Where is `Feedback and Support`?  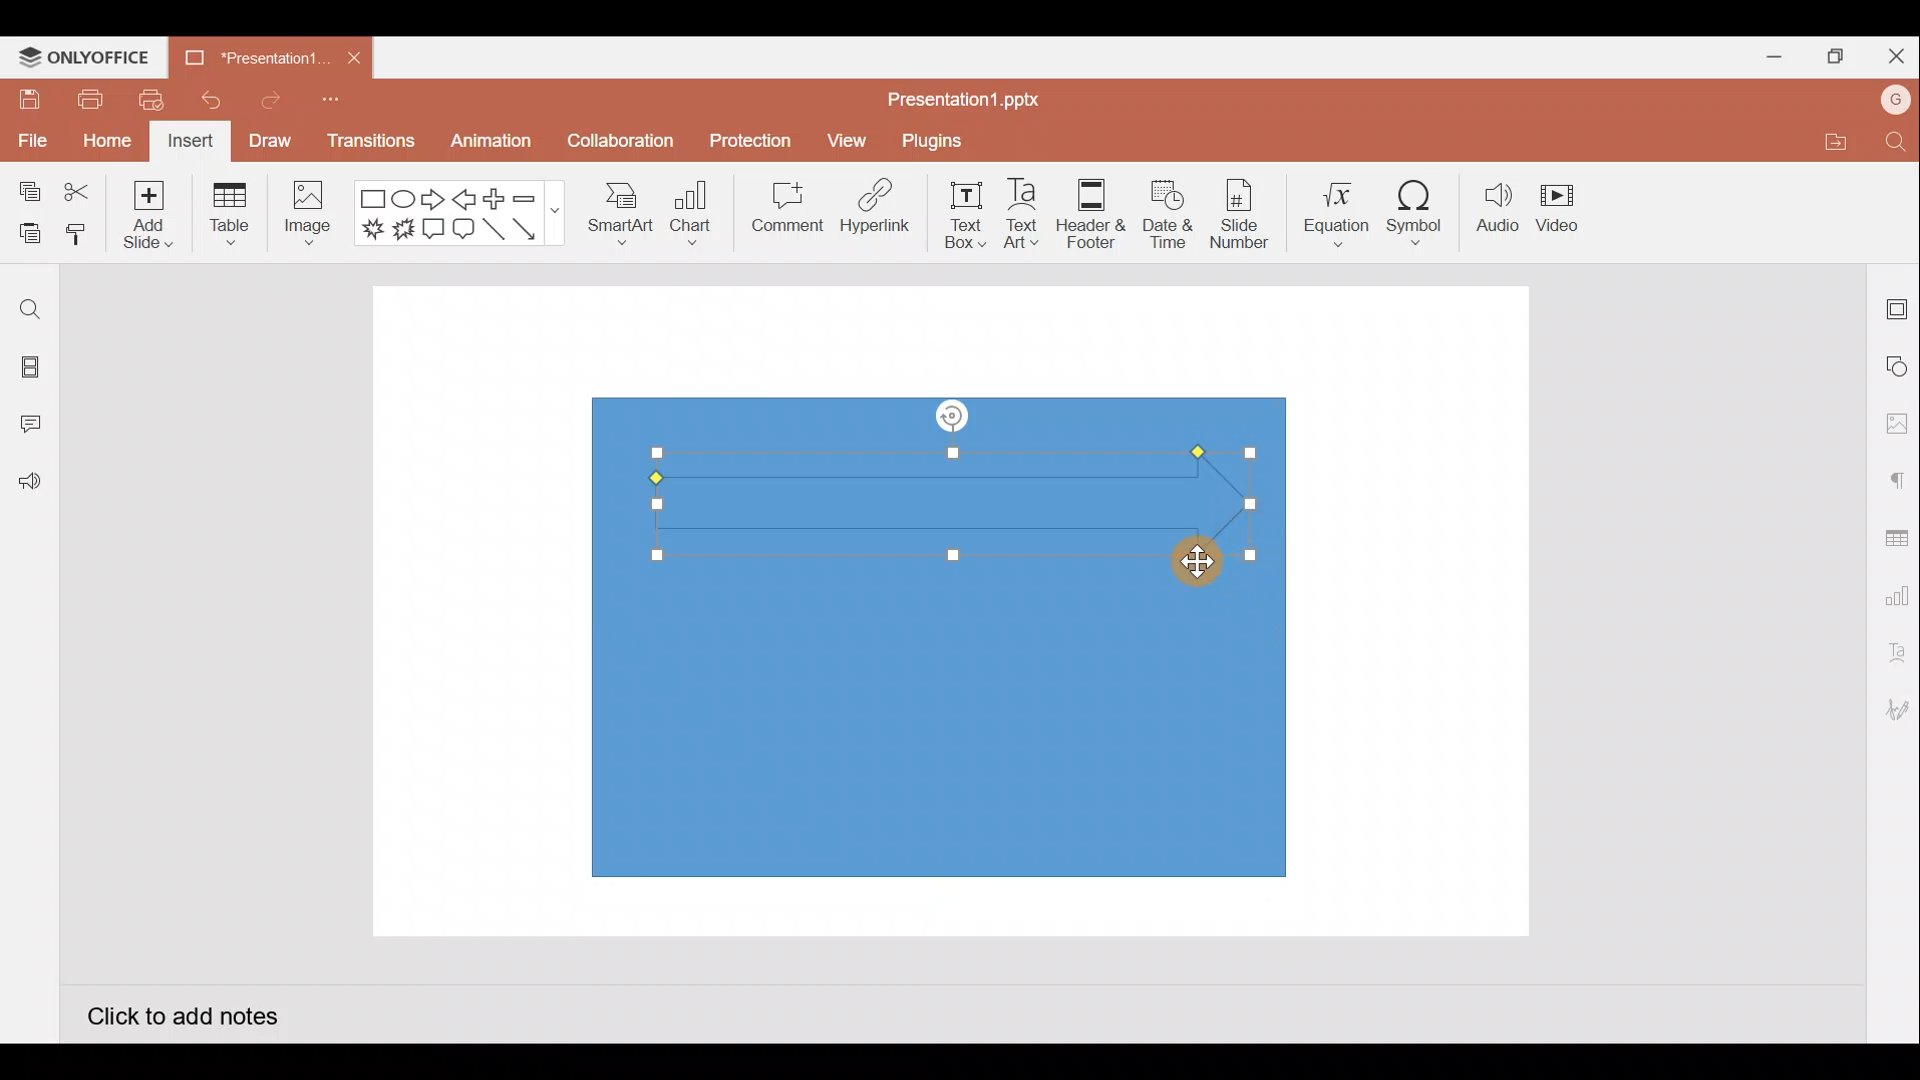
Feedback and Support is located at coordinates (29, 487).